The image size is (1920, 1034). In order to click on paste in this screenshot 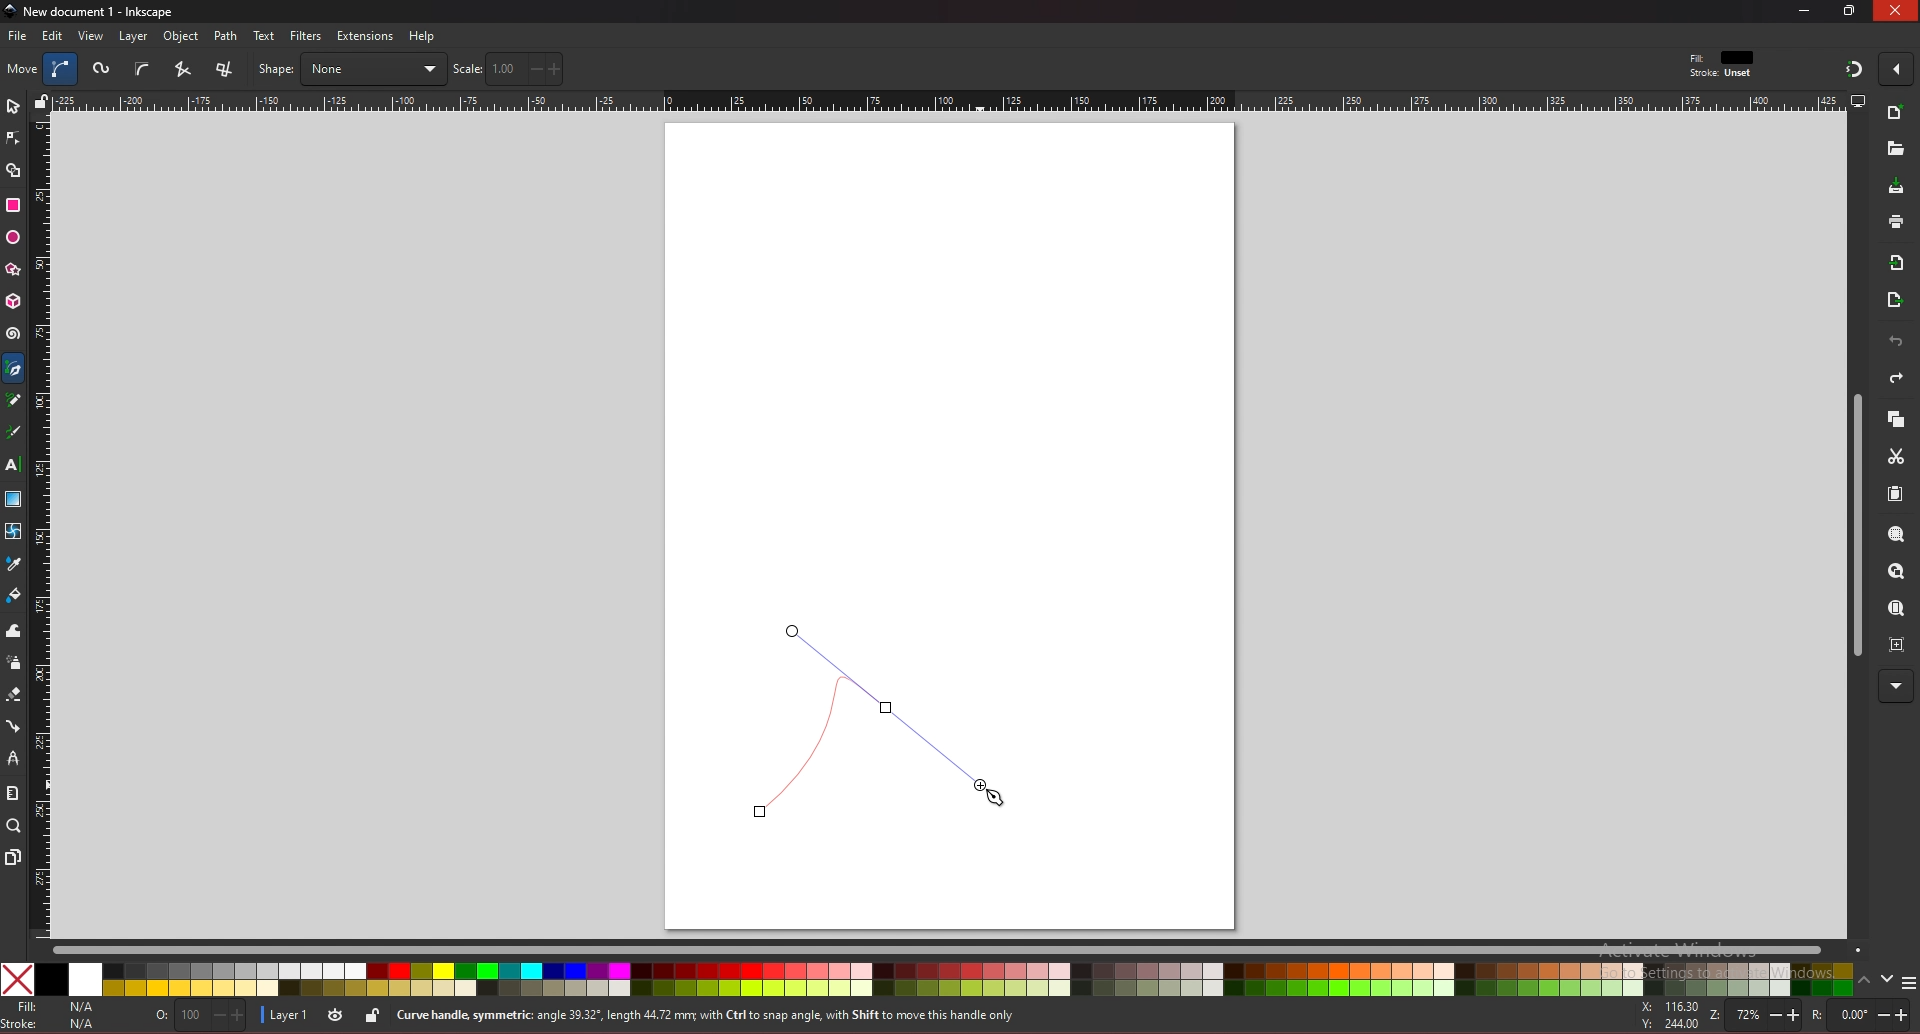, I will do `click(1895, 495)`.